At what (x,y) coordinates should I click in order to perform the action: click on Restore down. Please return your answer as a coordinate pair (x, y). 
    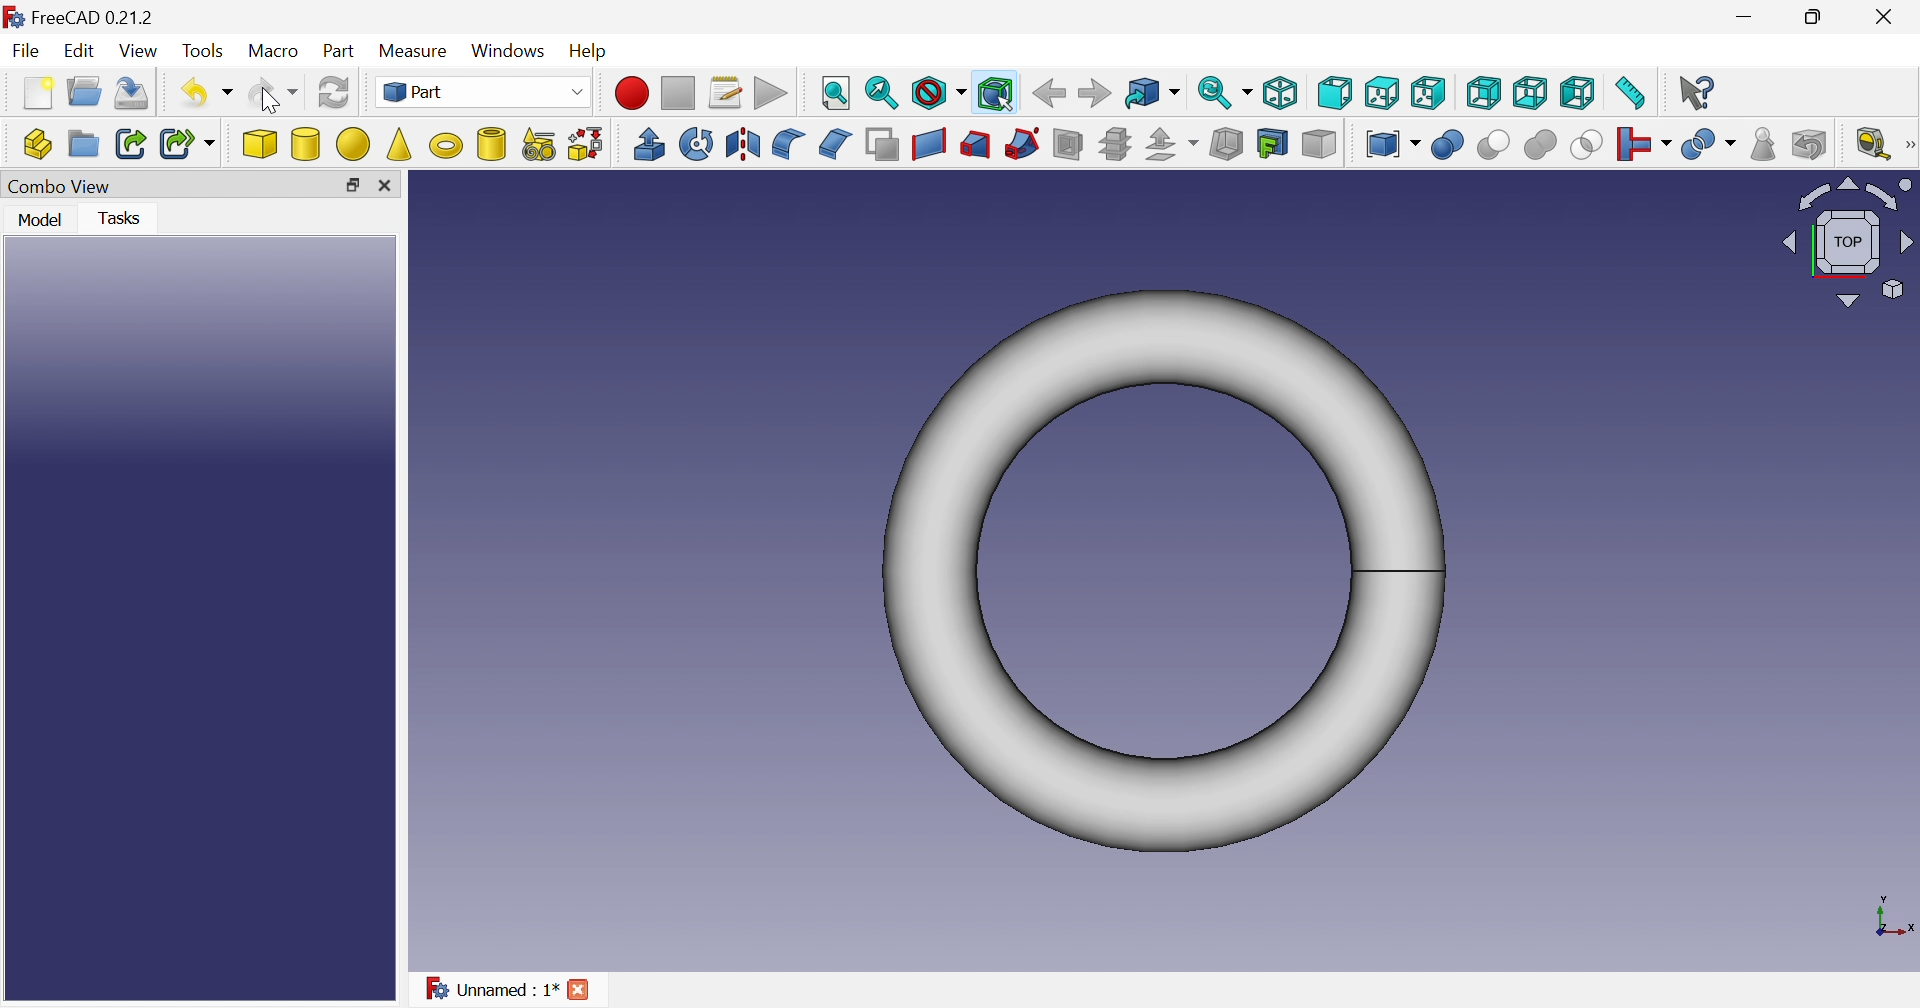
    Looking at the image, I should click on (352, 184).